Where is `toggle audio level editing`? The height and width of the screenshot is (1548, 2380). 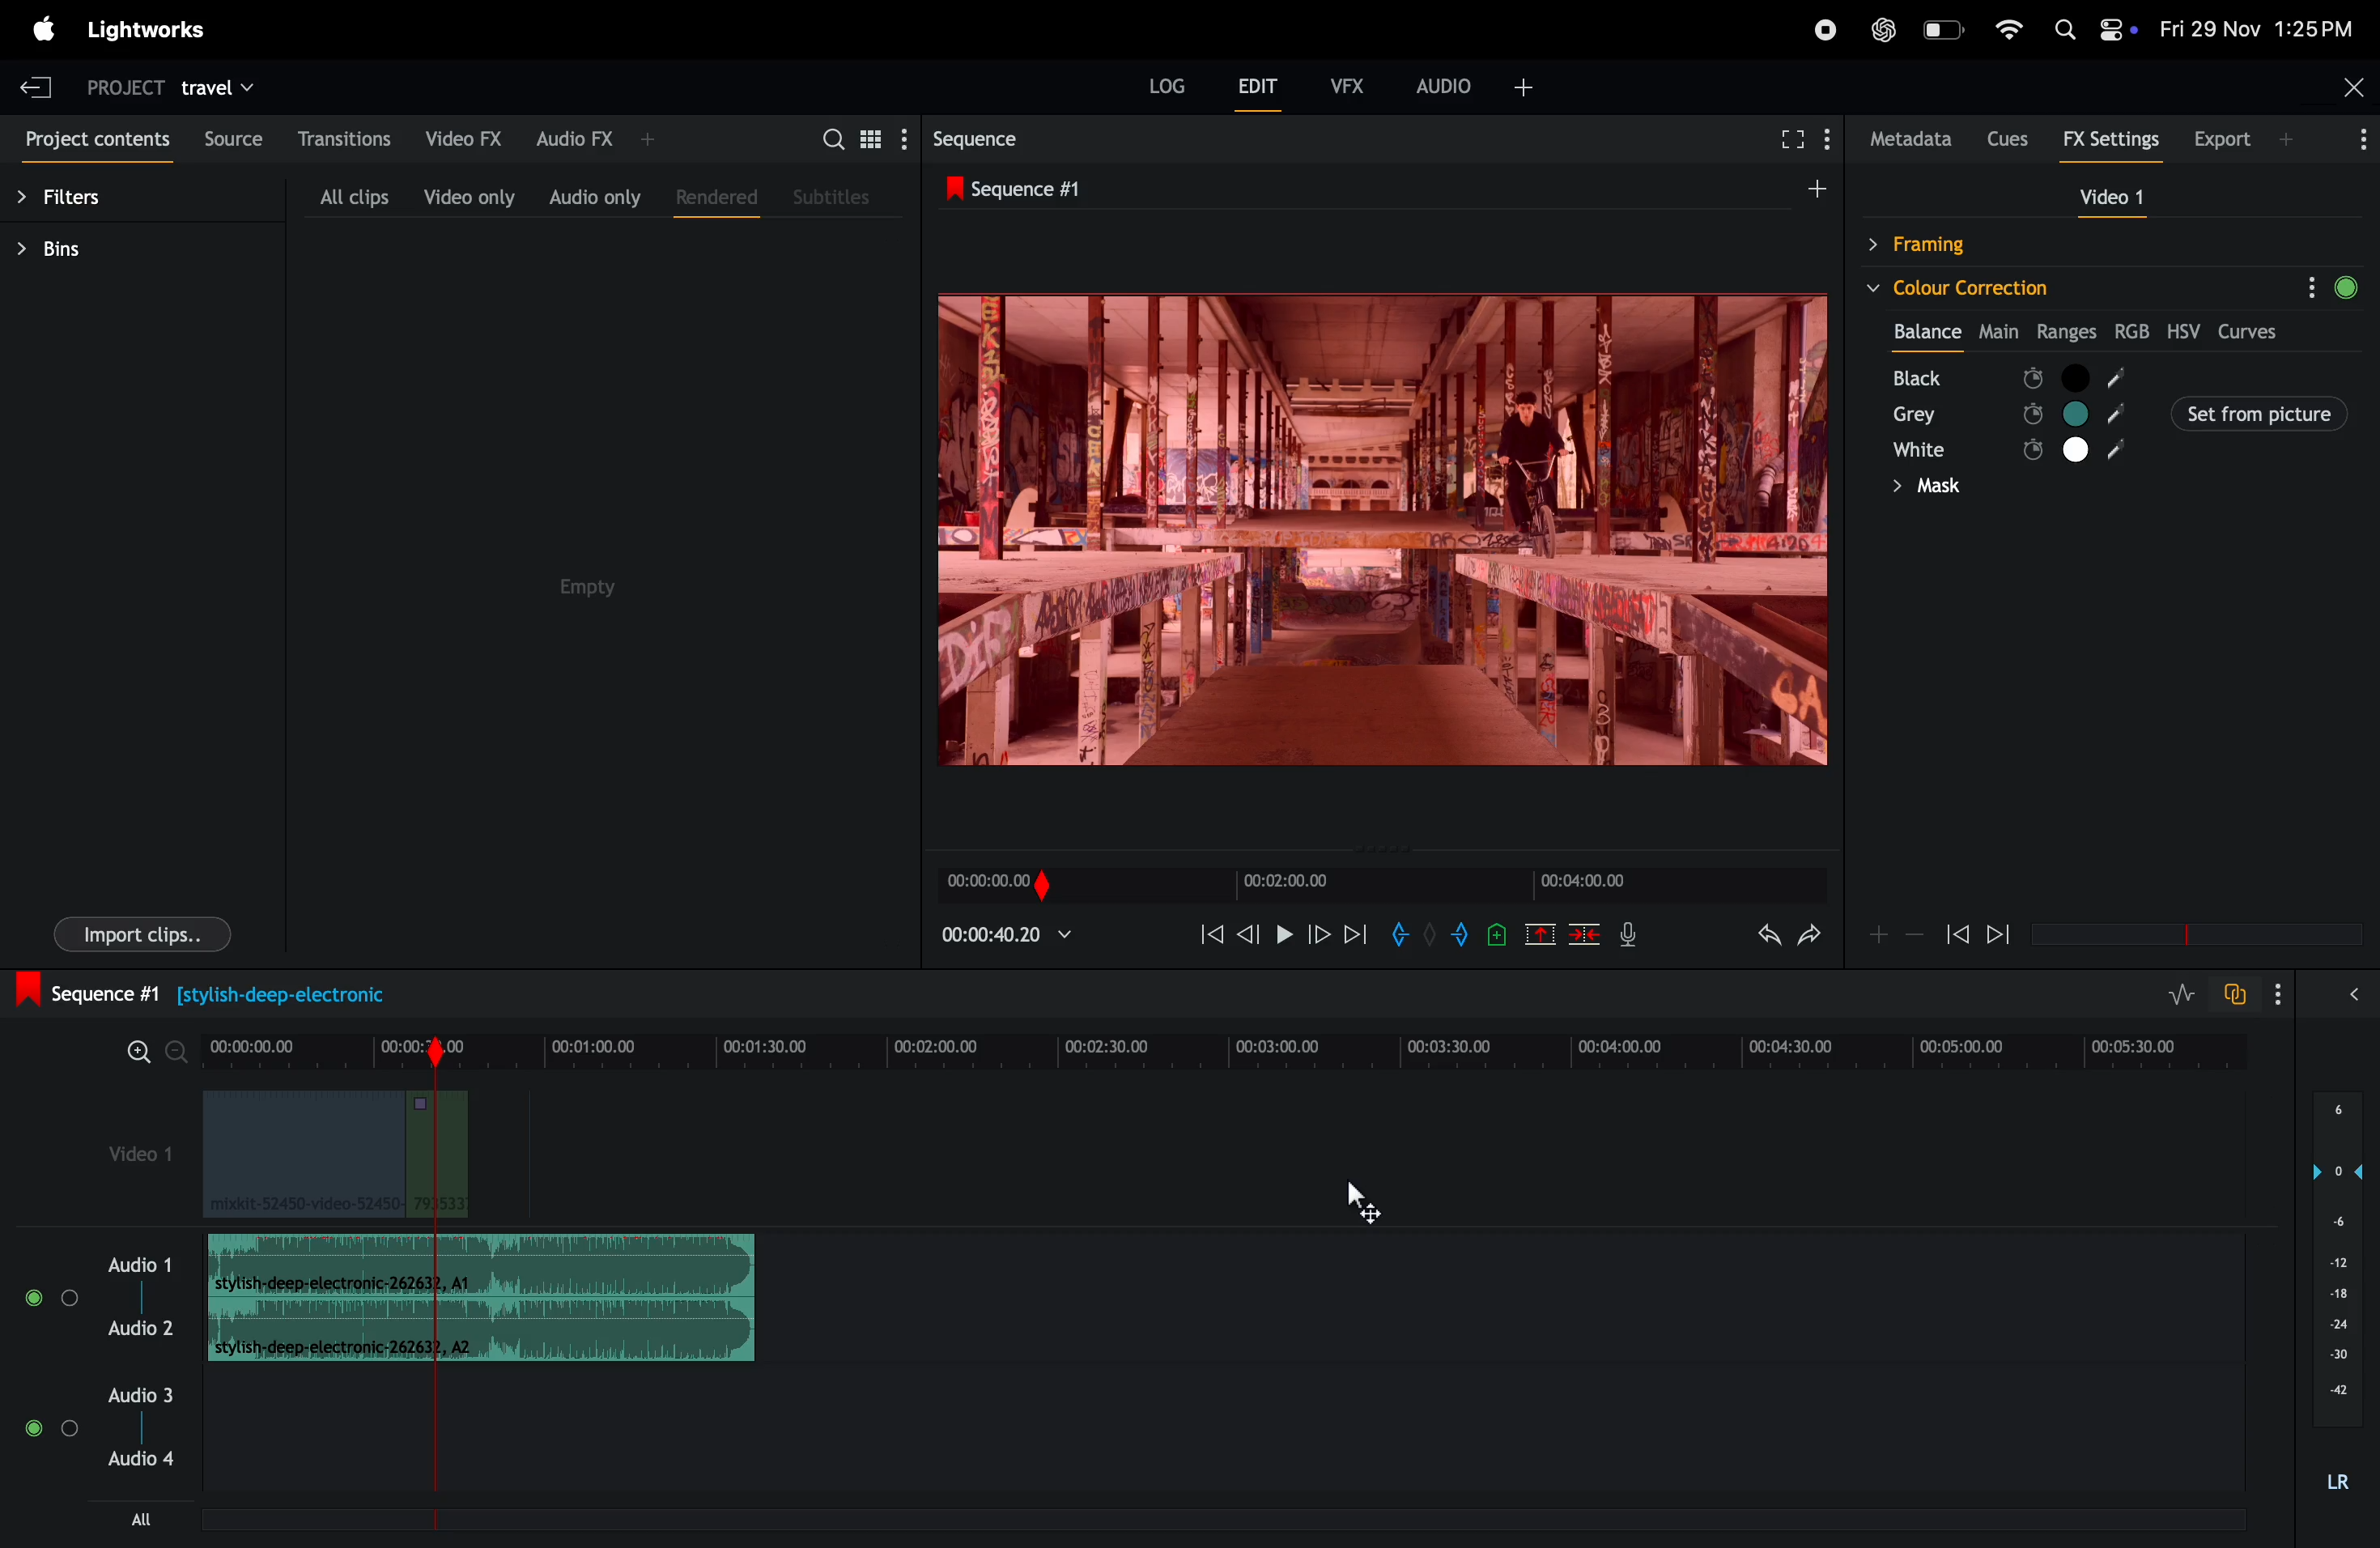
toggle audio level editing is located at coordinates (2184, 993).